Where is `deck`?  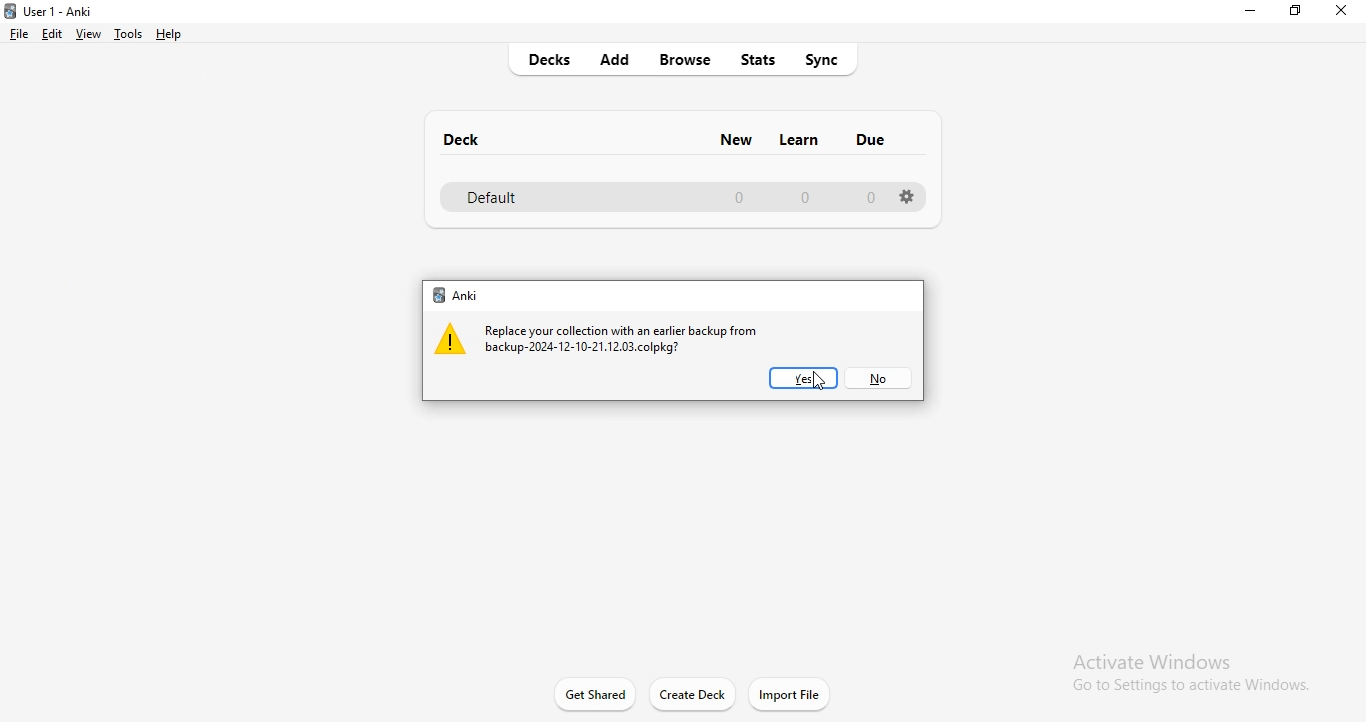
deck is located at coordinates (464, 138).